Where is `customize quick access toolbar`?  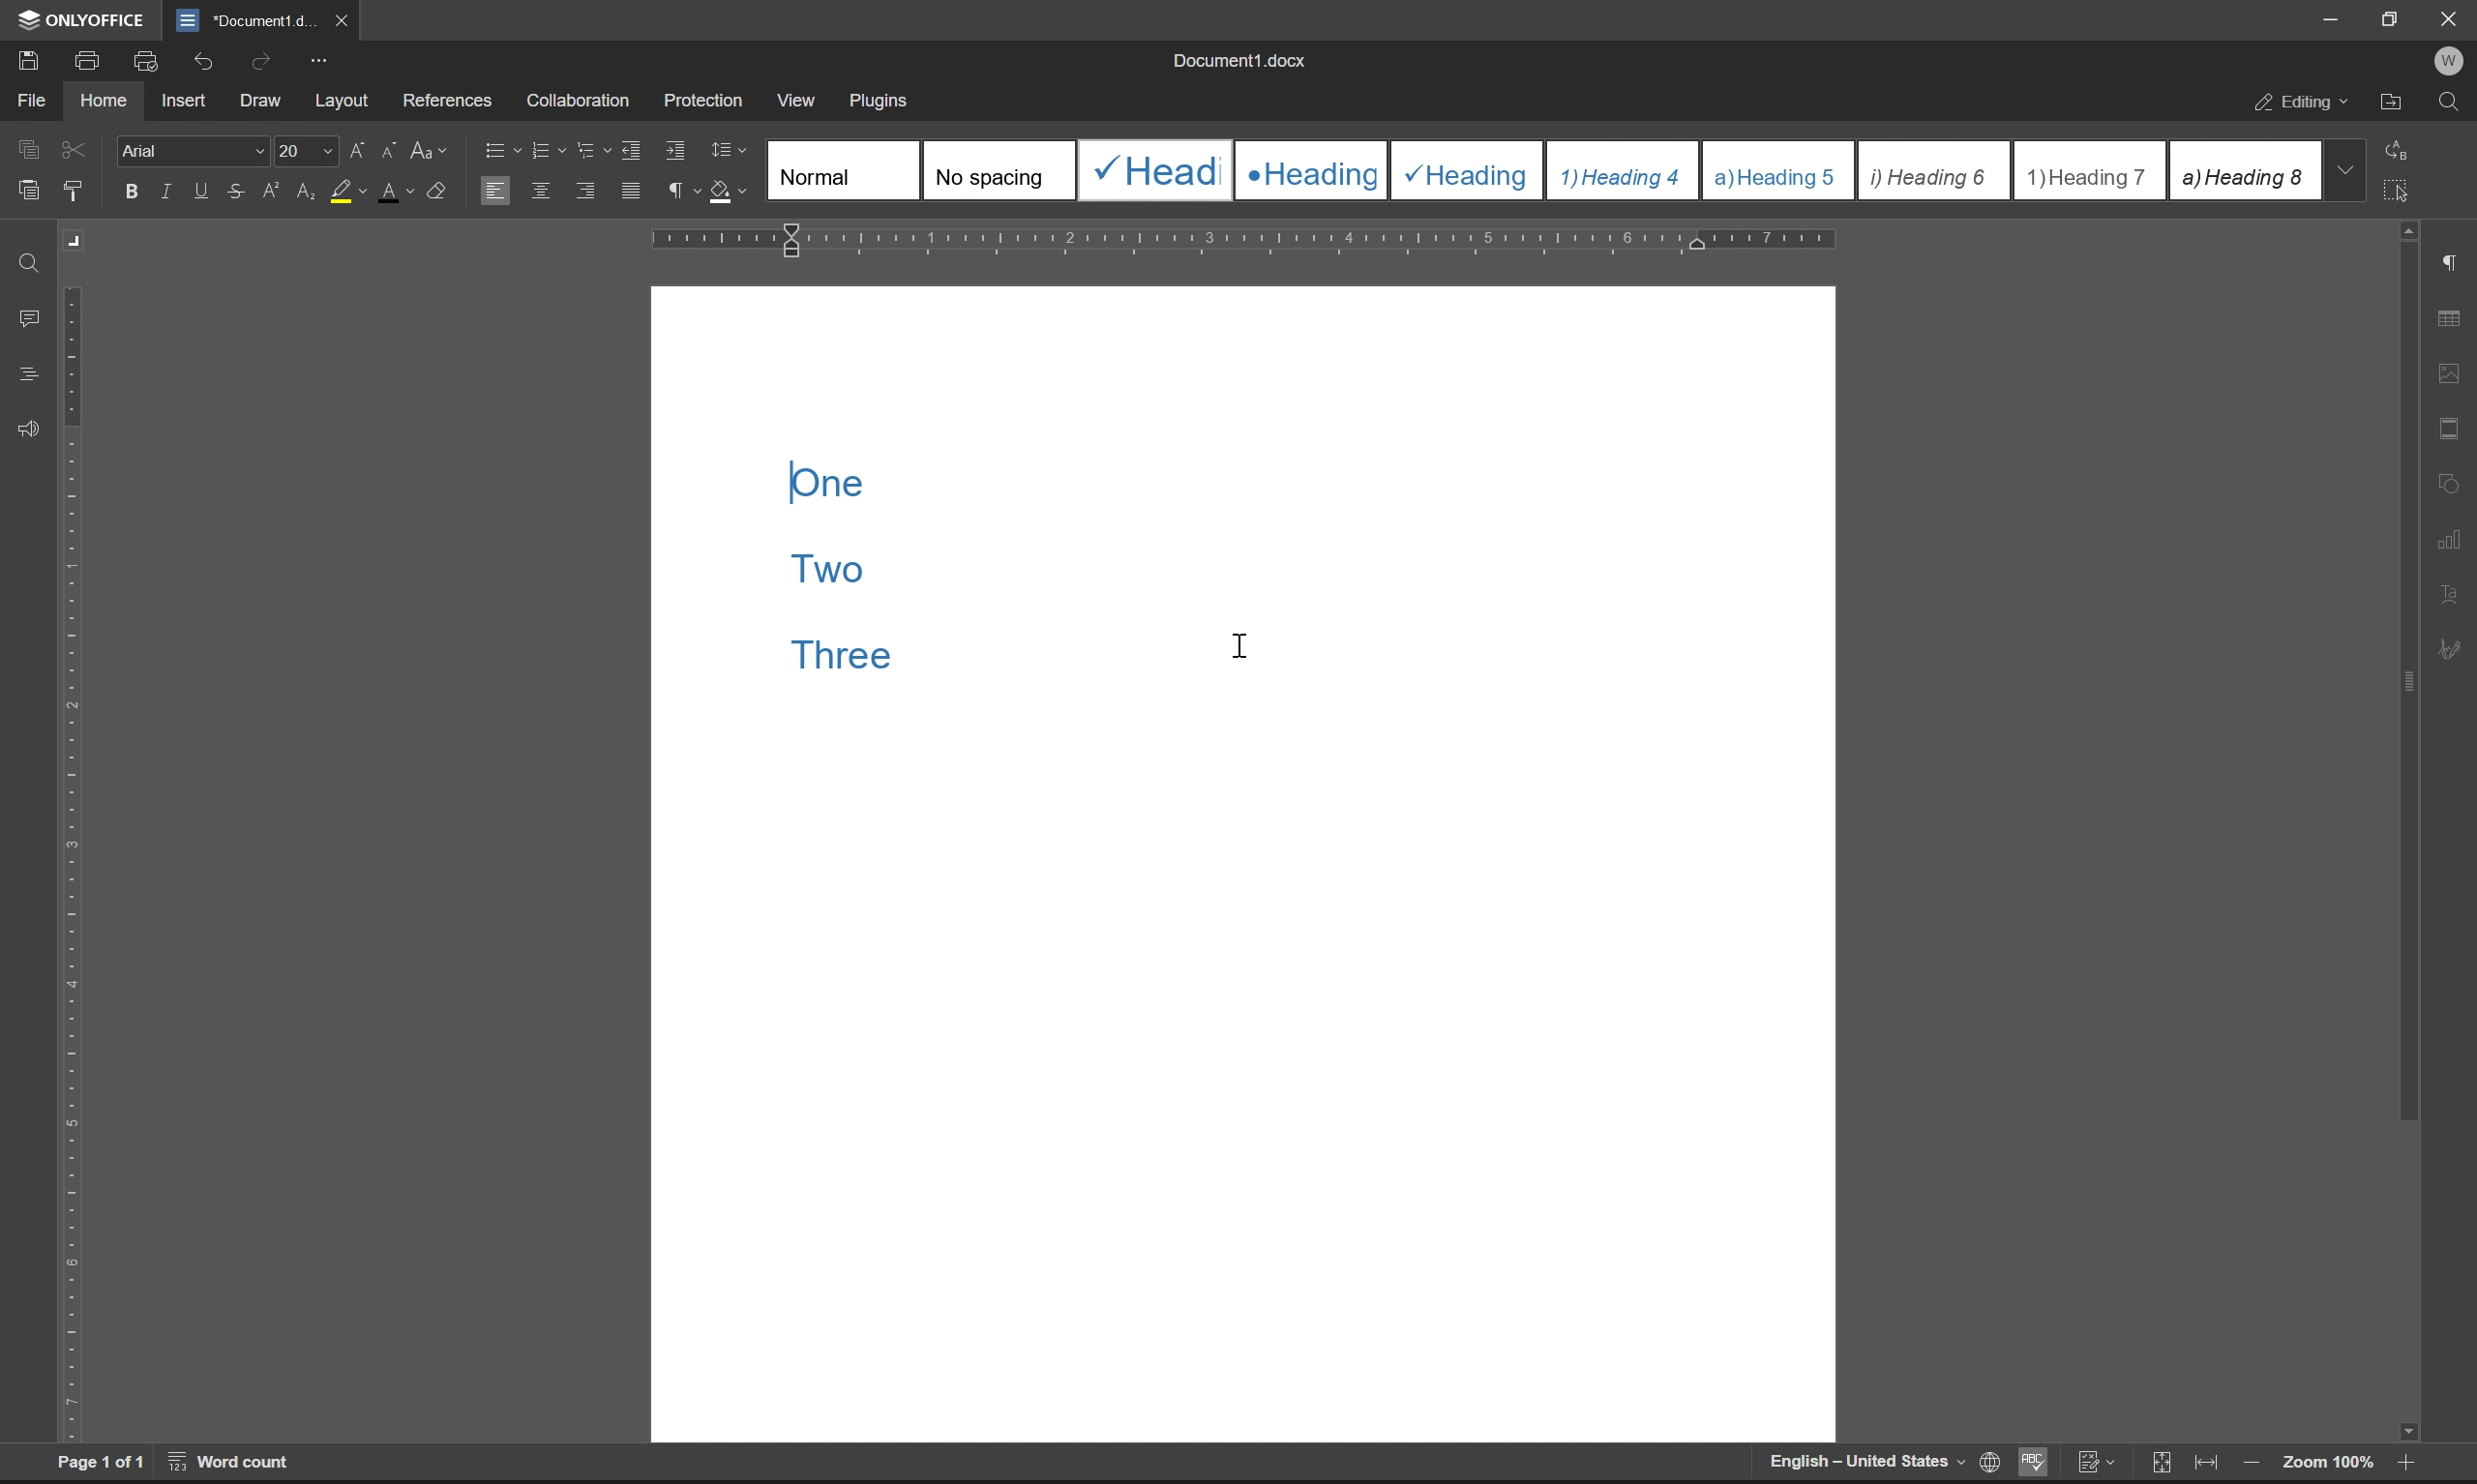 customize quick access toolbar is located at coordinates (318, 61).